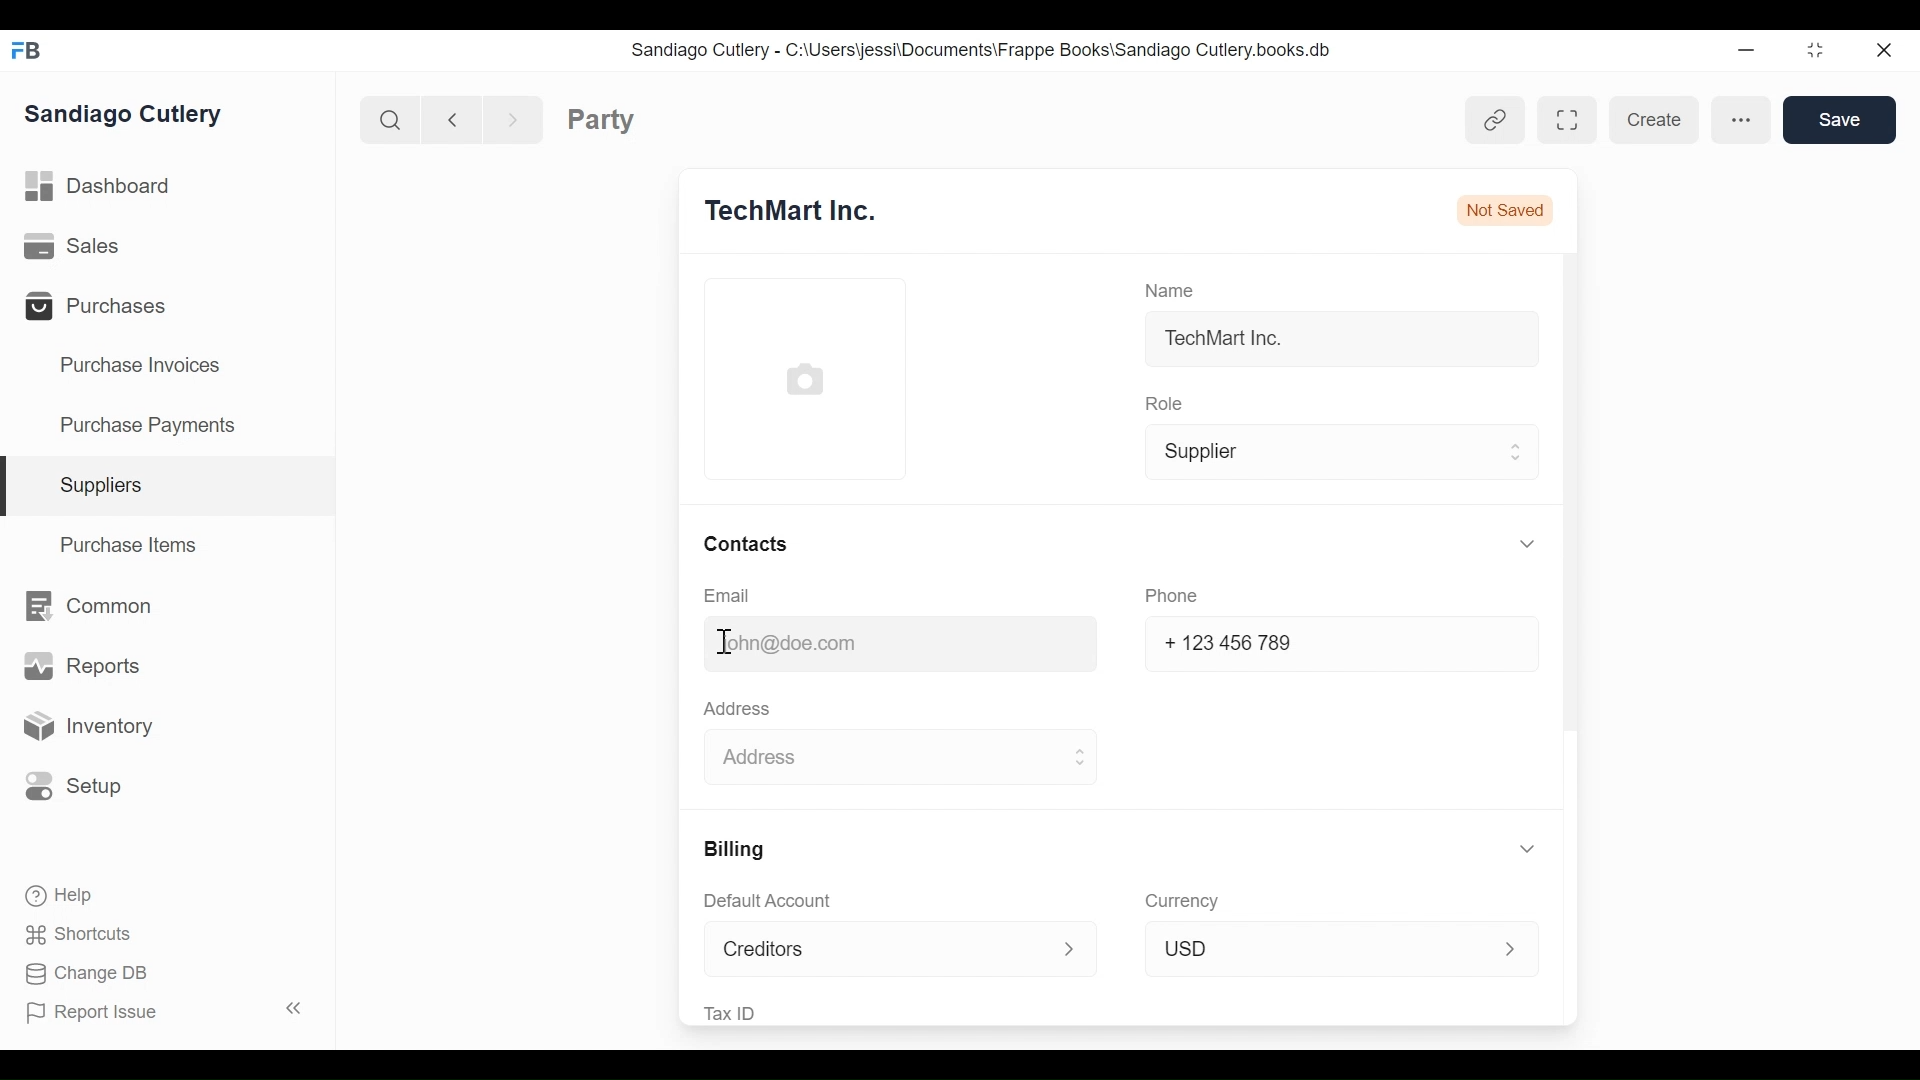 Image resolution: width=1920 pixels, height=1080 pixels. I want to click on Name, so click(1172, 287).